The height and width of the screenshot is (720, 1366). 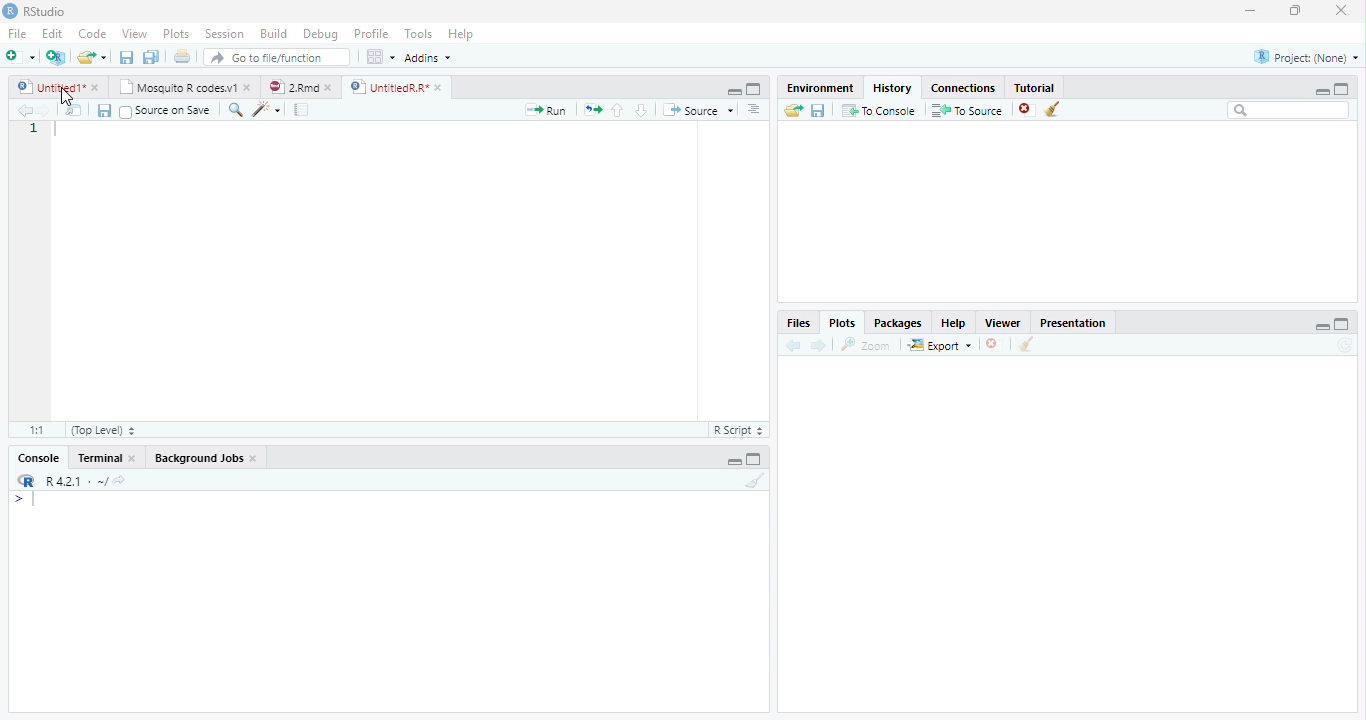 I want to click on Mosquito R codes, so click(x=187, y=86).